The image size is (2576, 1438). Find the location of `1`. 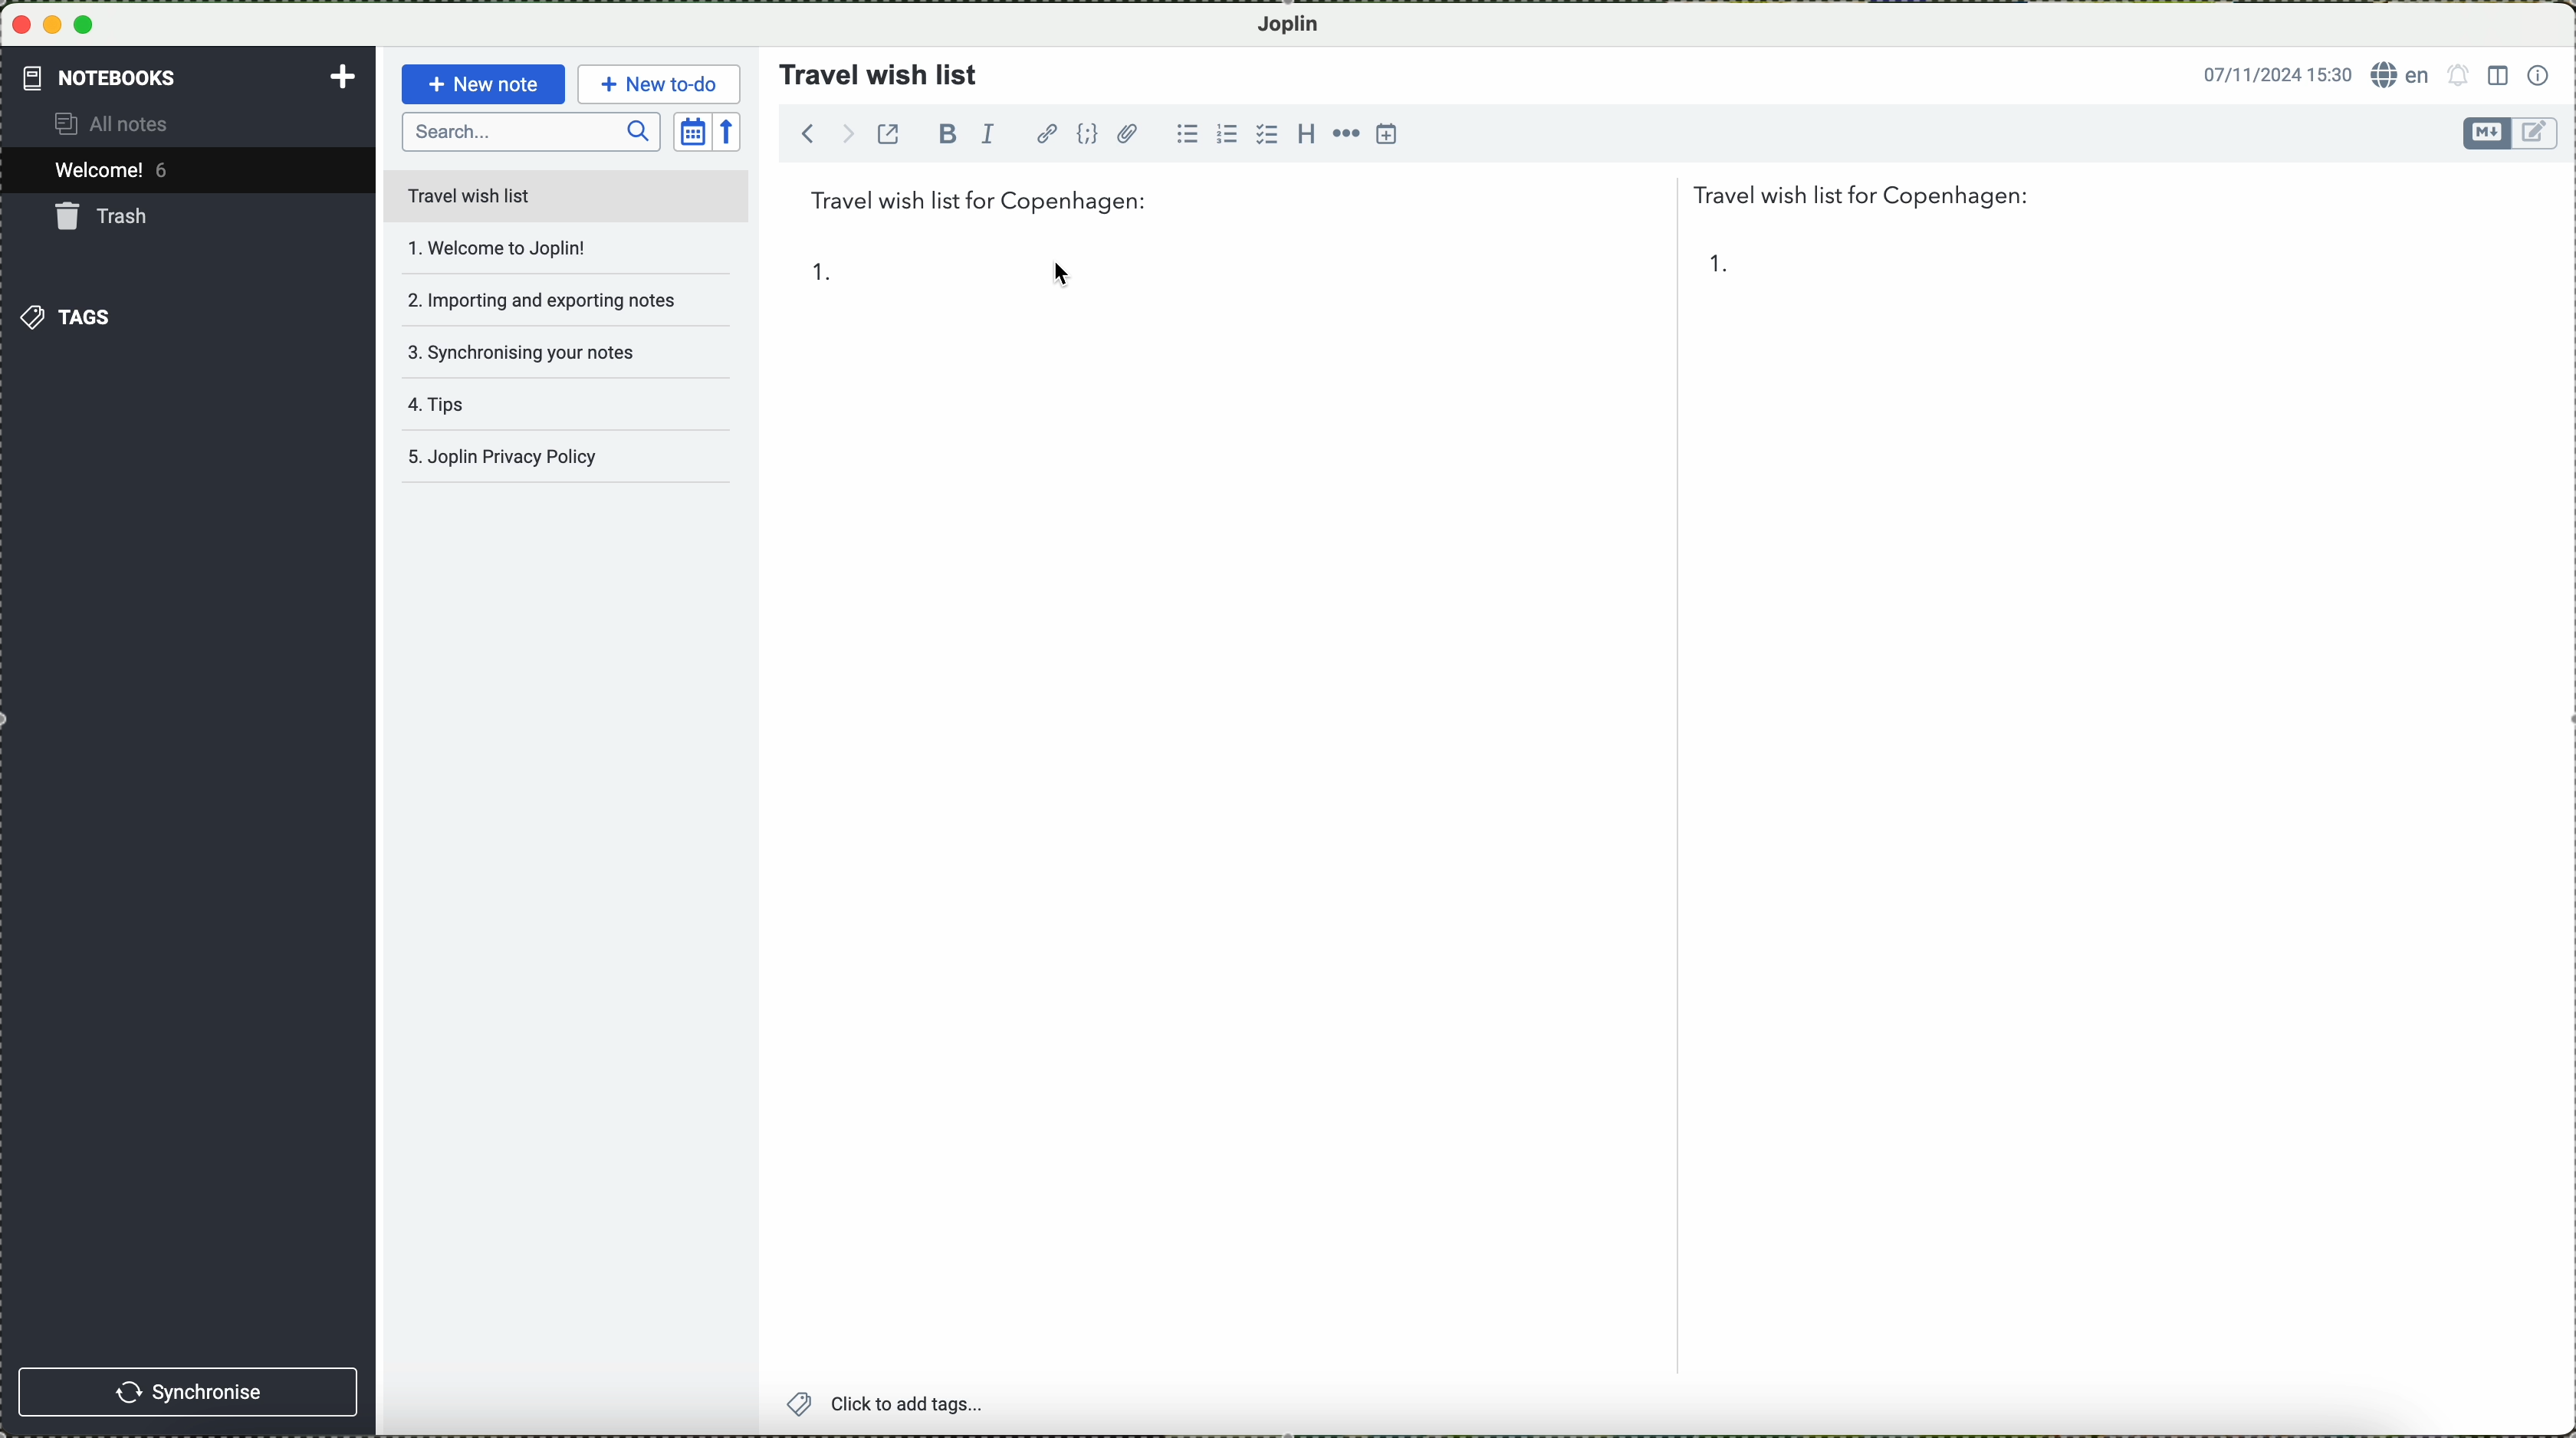

1 is located at coordinates (821, 272).